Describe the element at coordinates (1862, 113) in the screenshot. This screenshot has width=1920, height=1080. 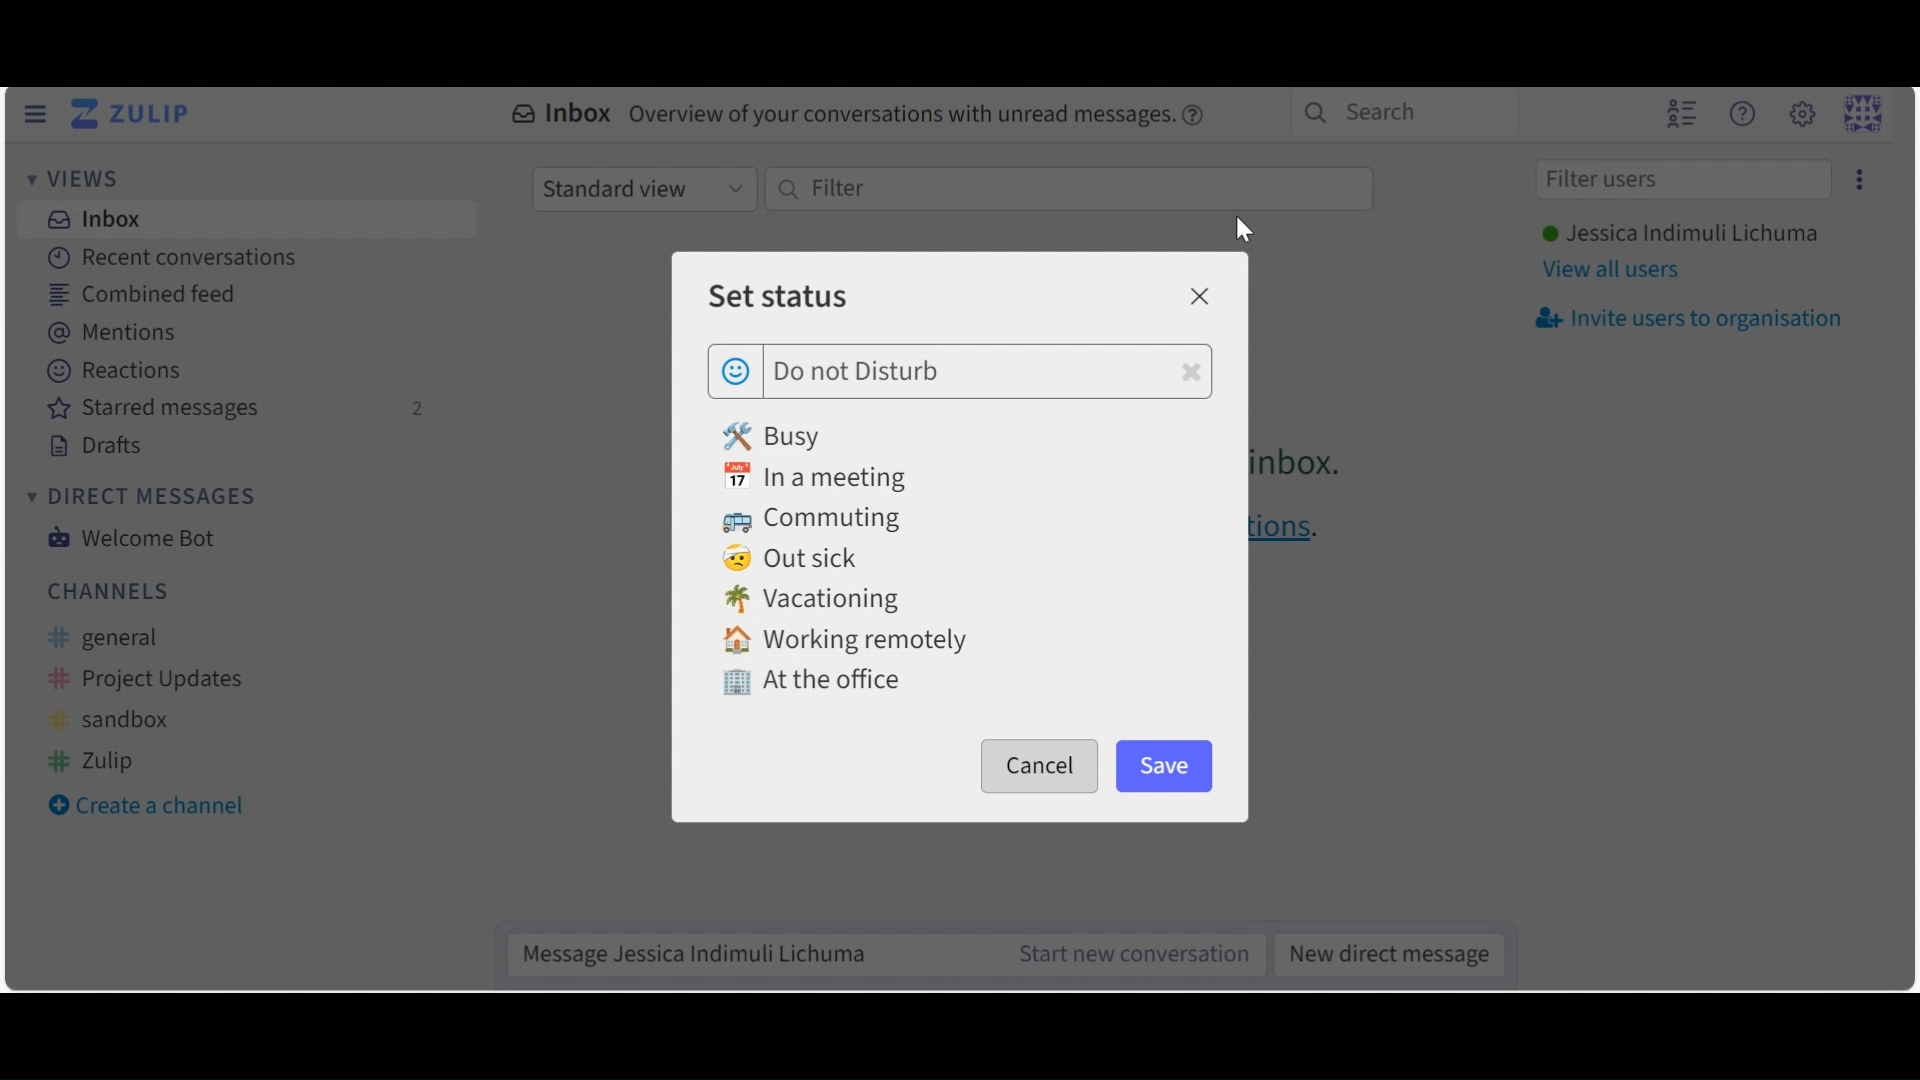
I see `Personal menu` at that location.